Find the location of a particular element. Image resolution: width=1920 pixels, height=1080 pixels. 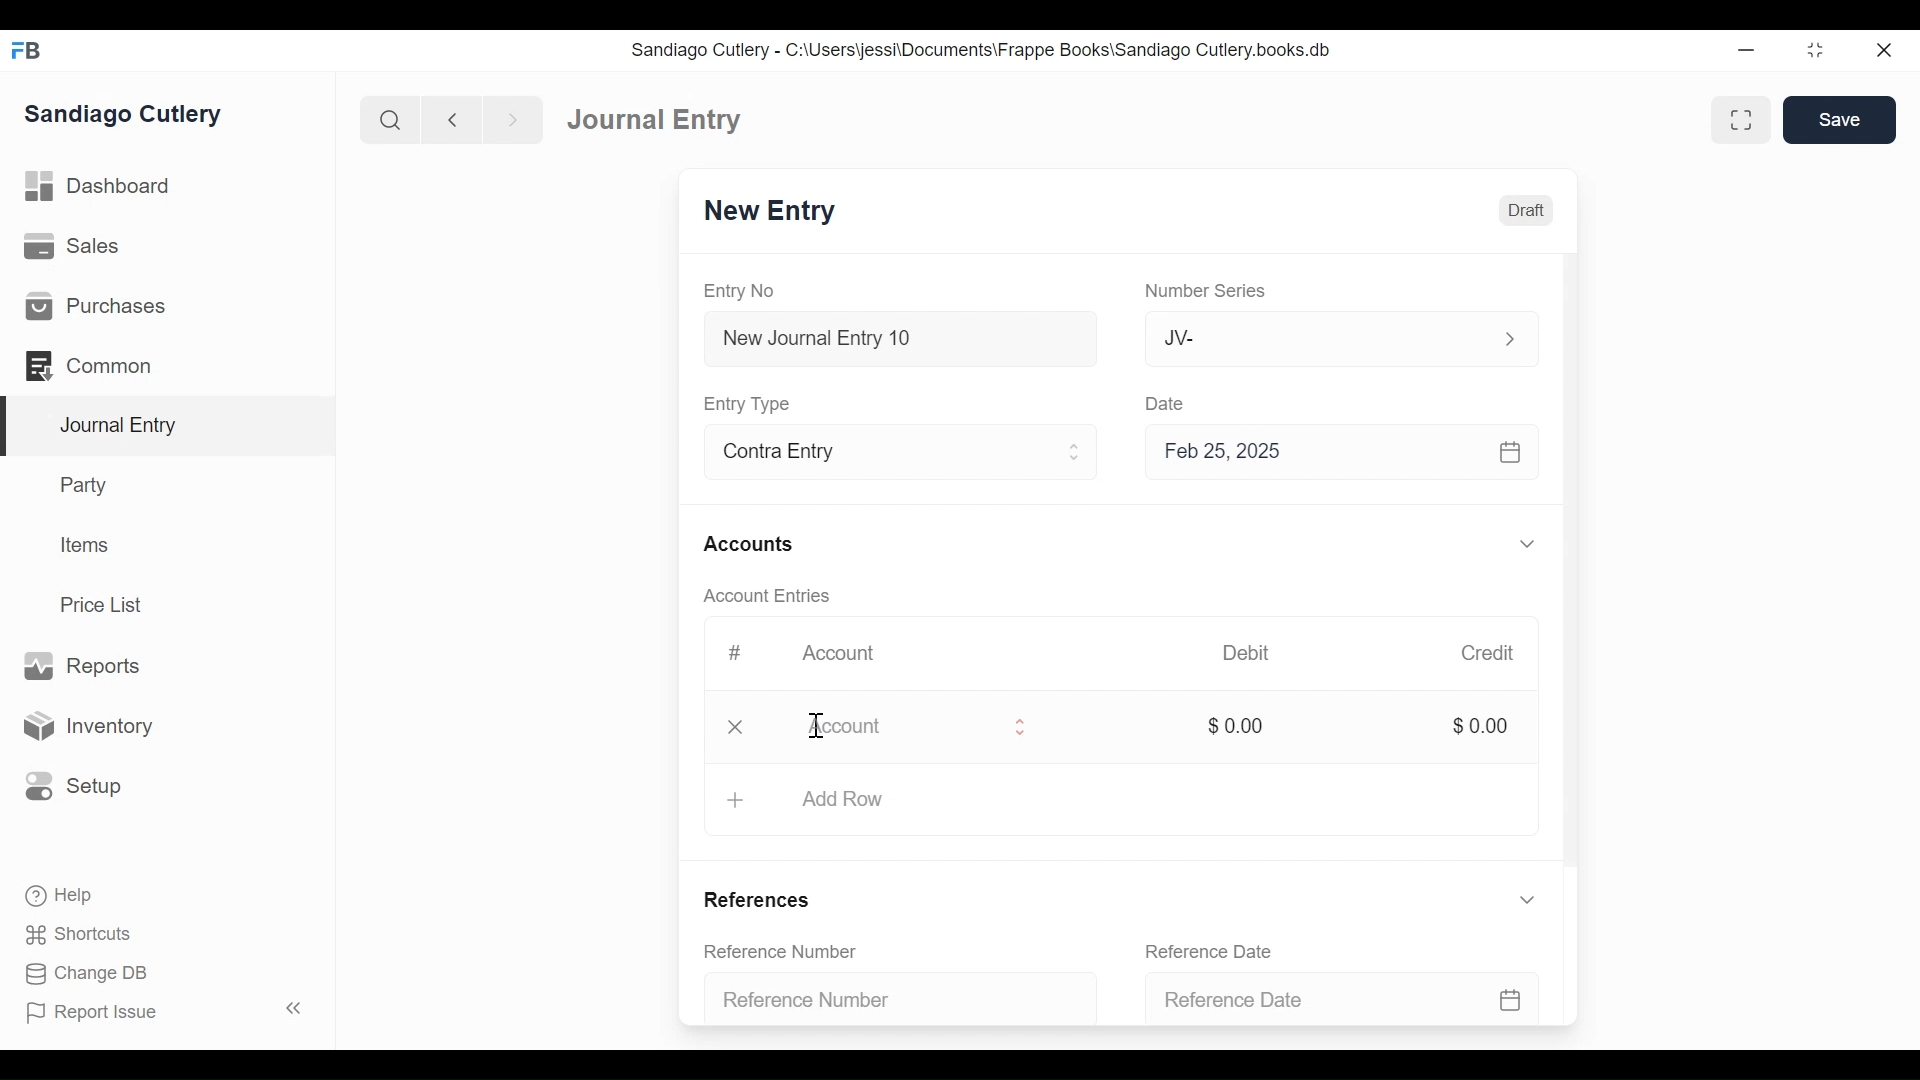

Entry Type is located at coordinates (753, 403).